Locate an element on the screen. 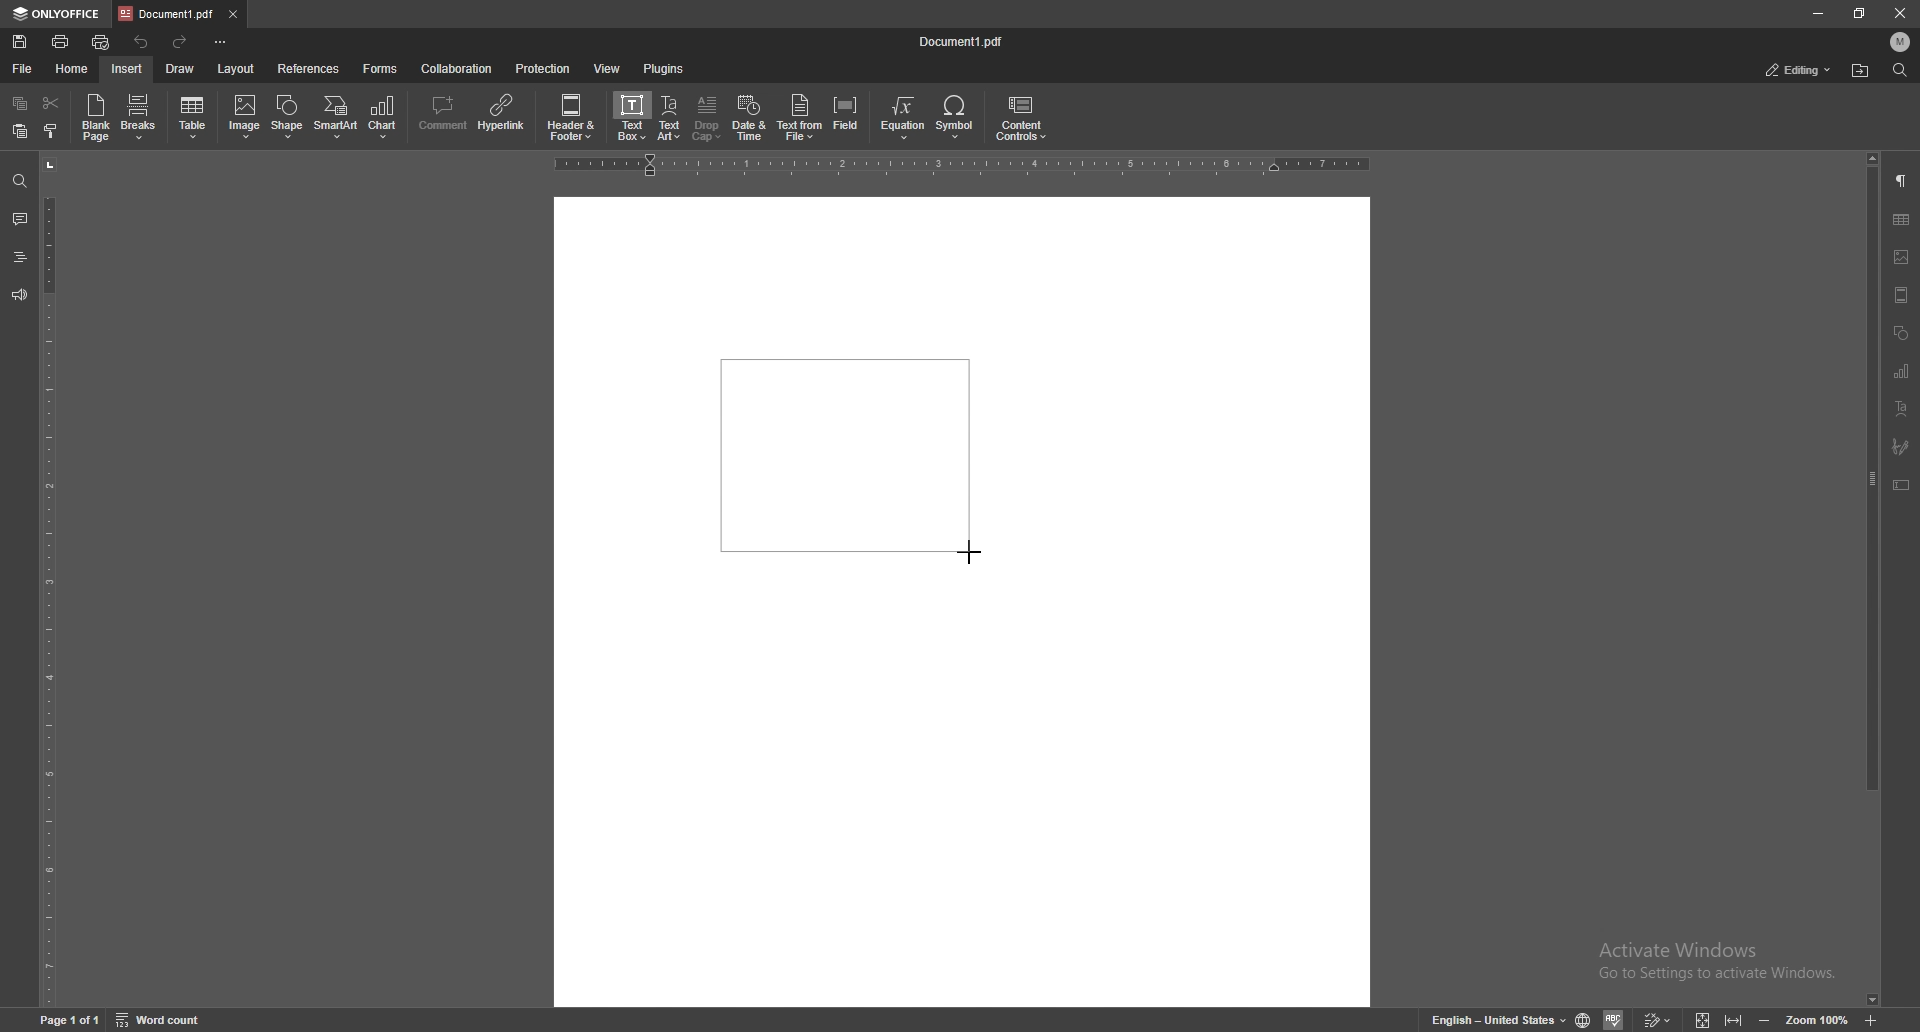 The image size is (1920, 1032). set doc language is located at coordinates (1584, 1020).